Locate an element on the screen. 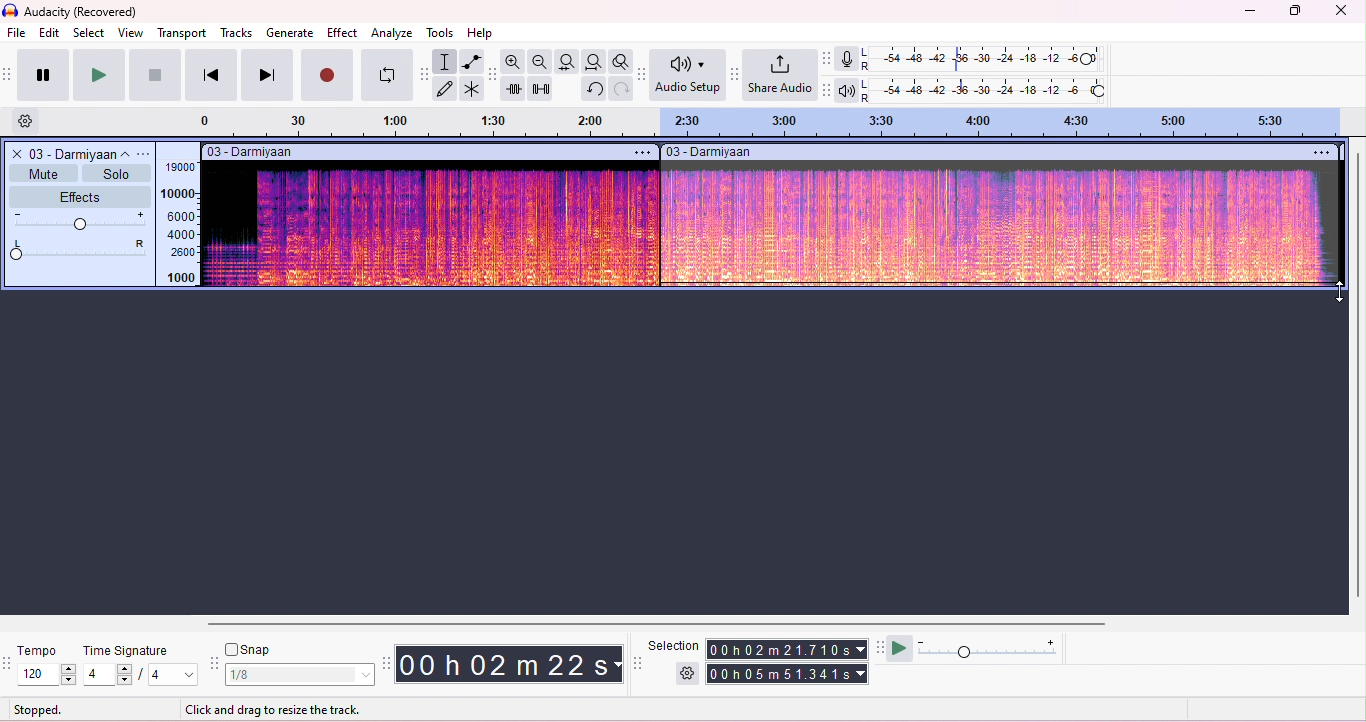  fit selection to width is located at coordinates (569, 62).